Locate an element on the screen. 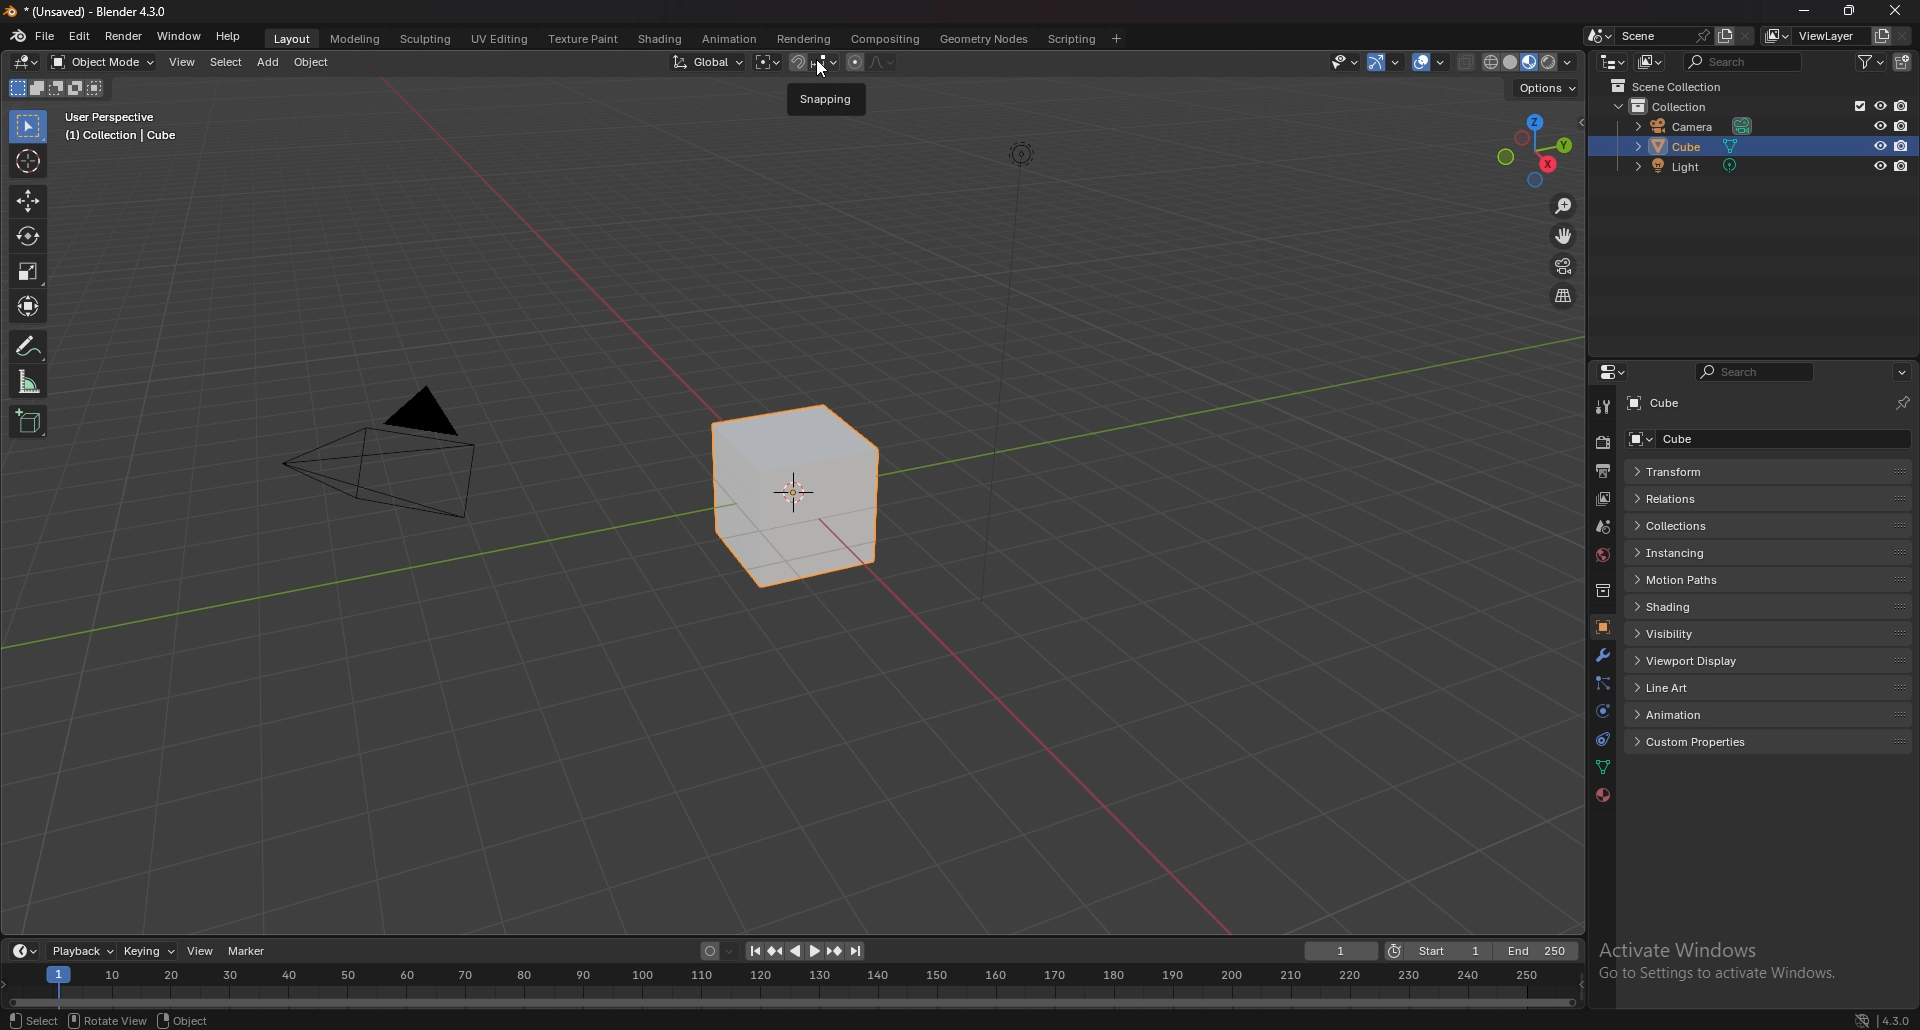 The image size is (1920, 1030). add scene is located at coordinates (1724, 35).